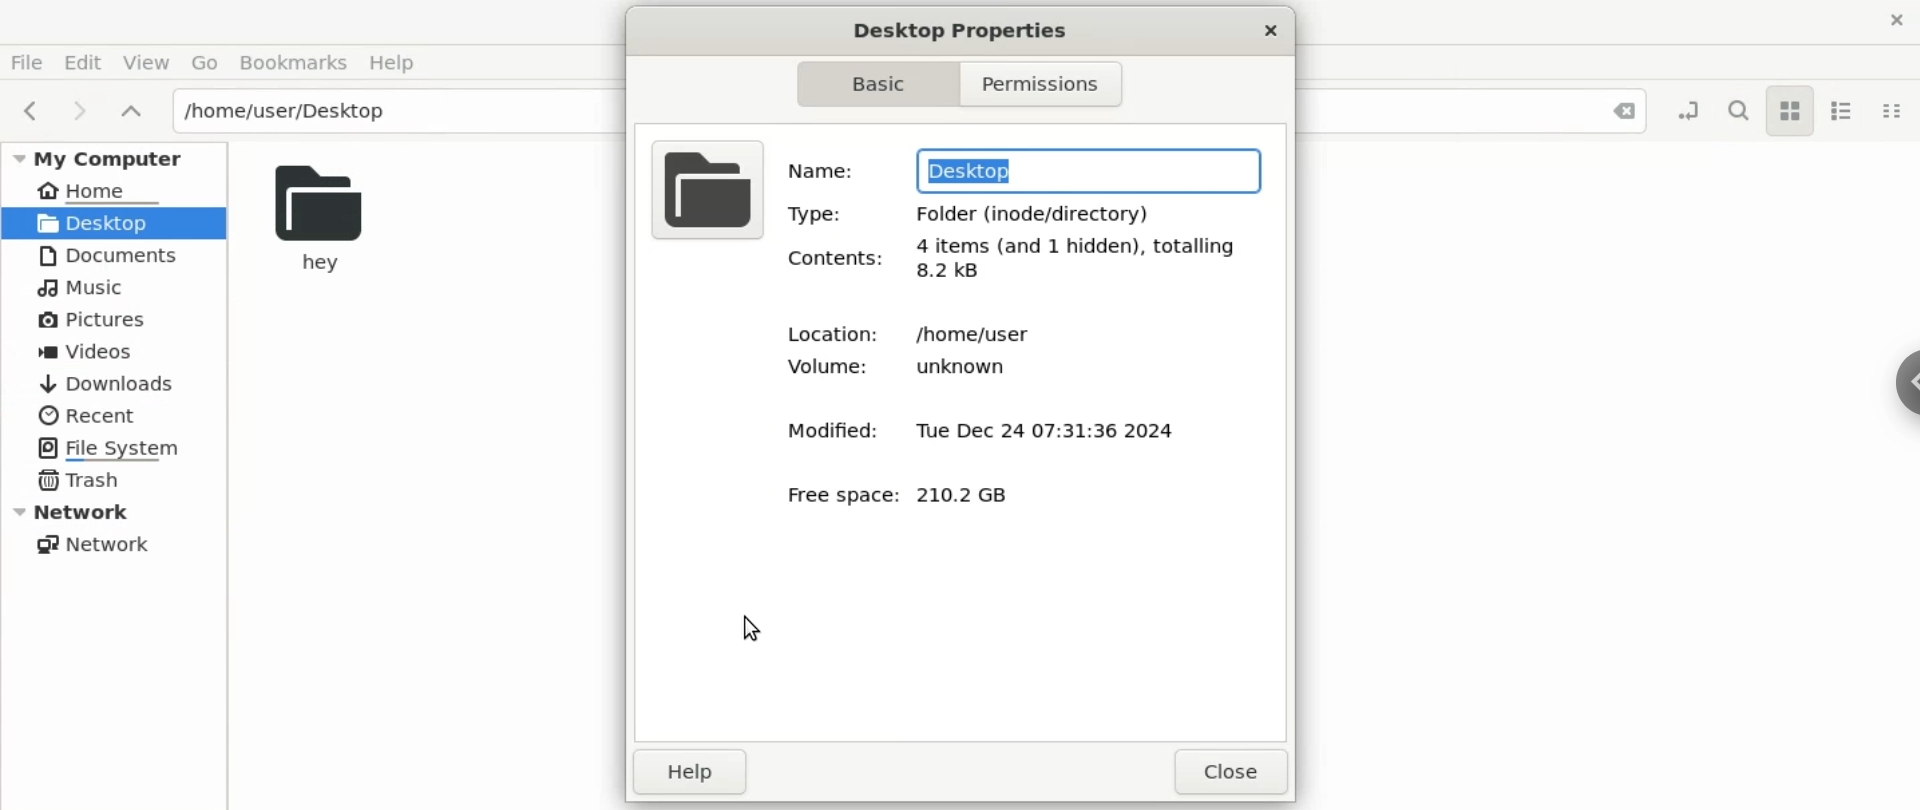  I want to click on Name , so click(823, 169).